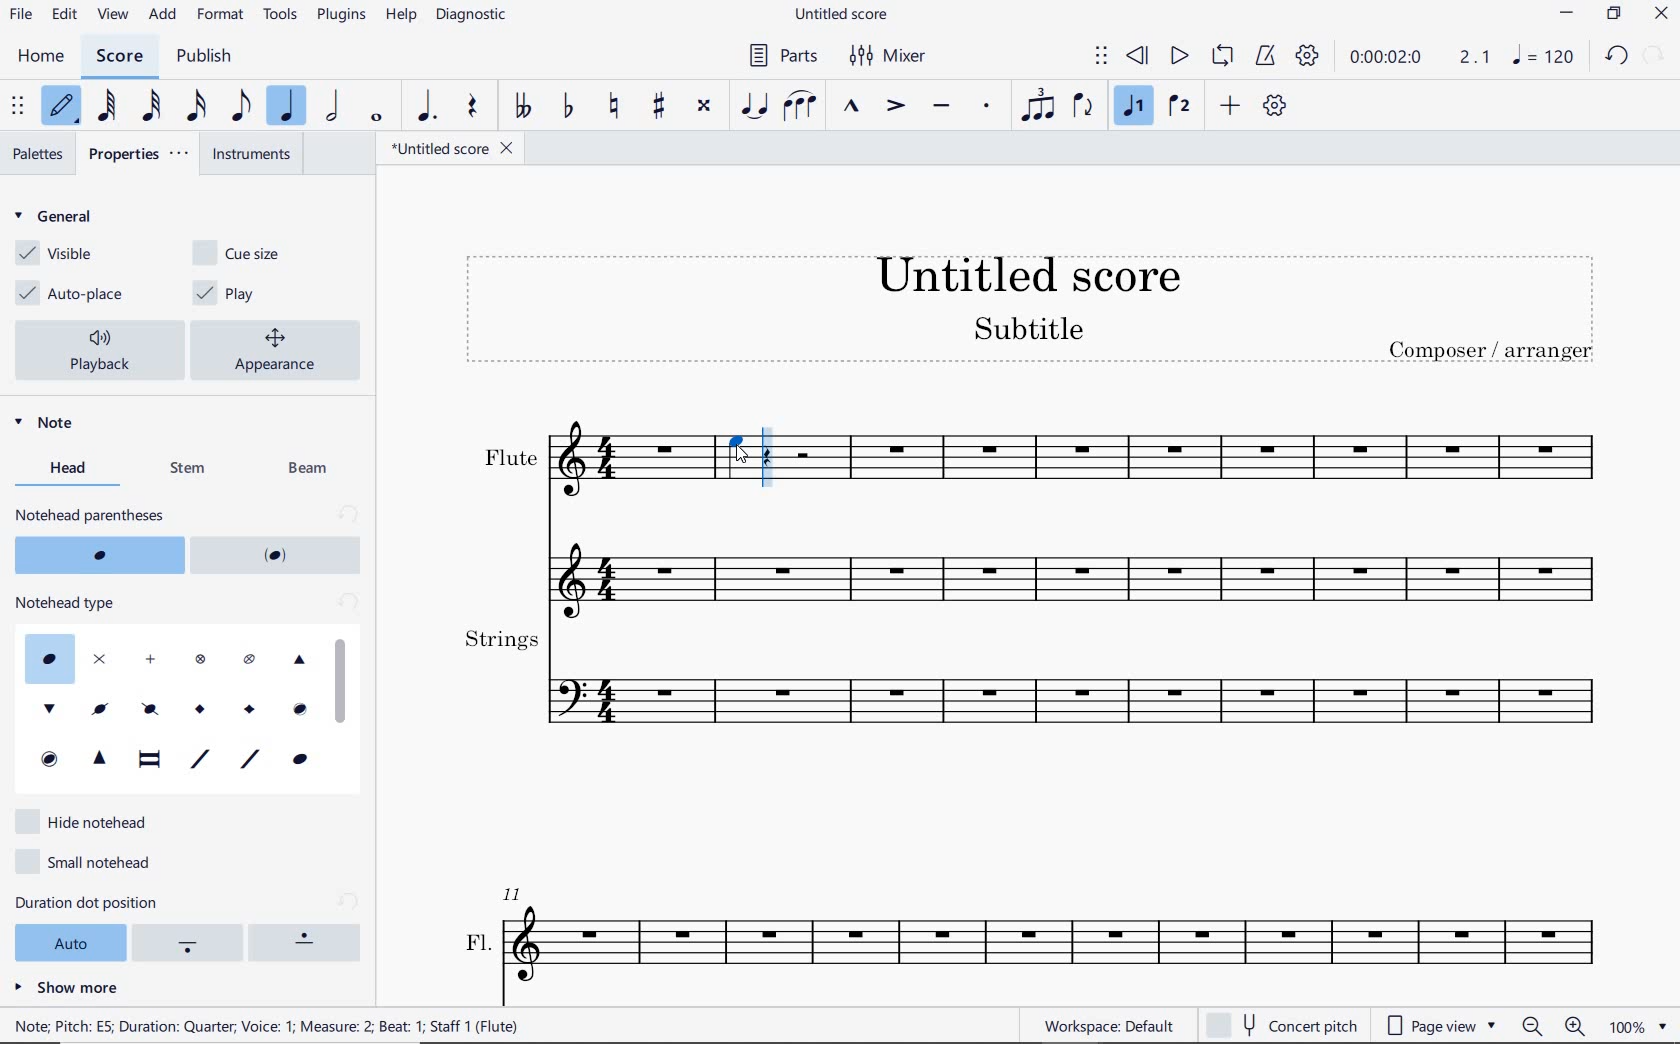 This screenshot has width=1680, height=1044. What do you see at coordinates (19, 14) in the screenshot?
I see `file` at bounding box center [19, 14].